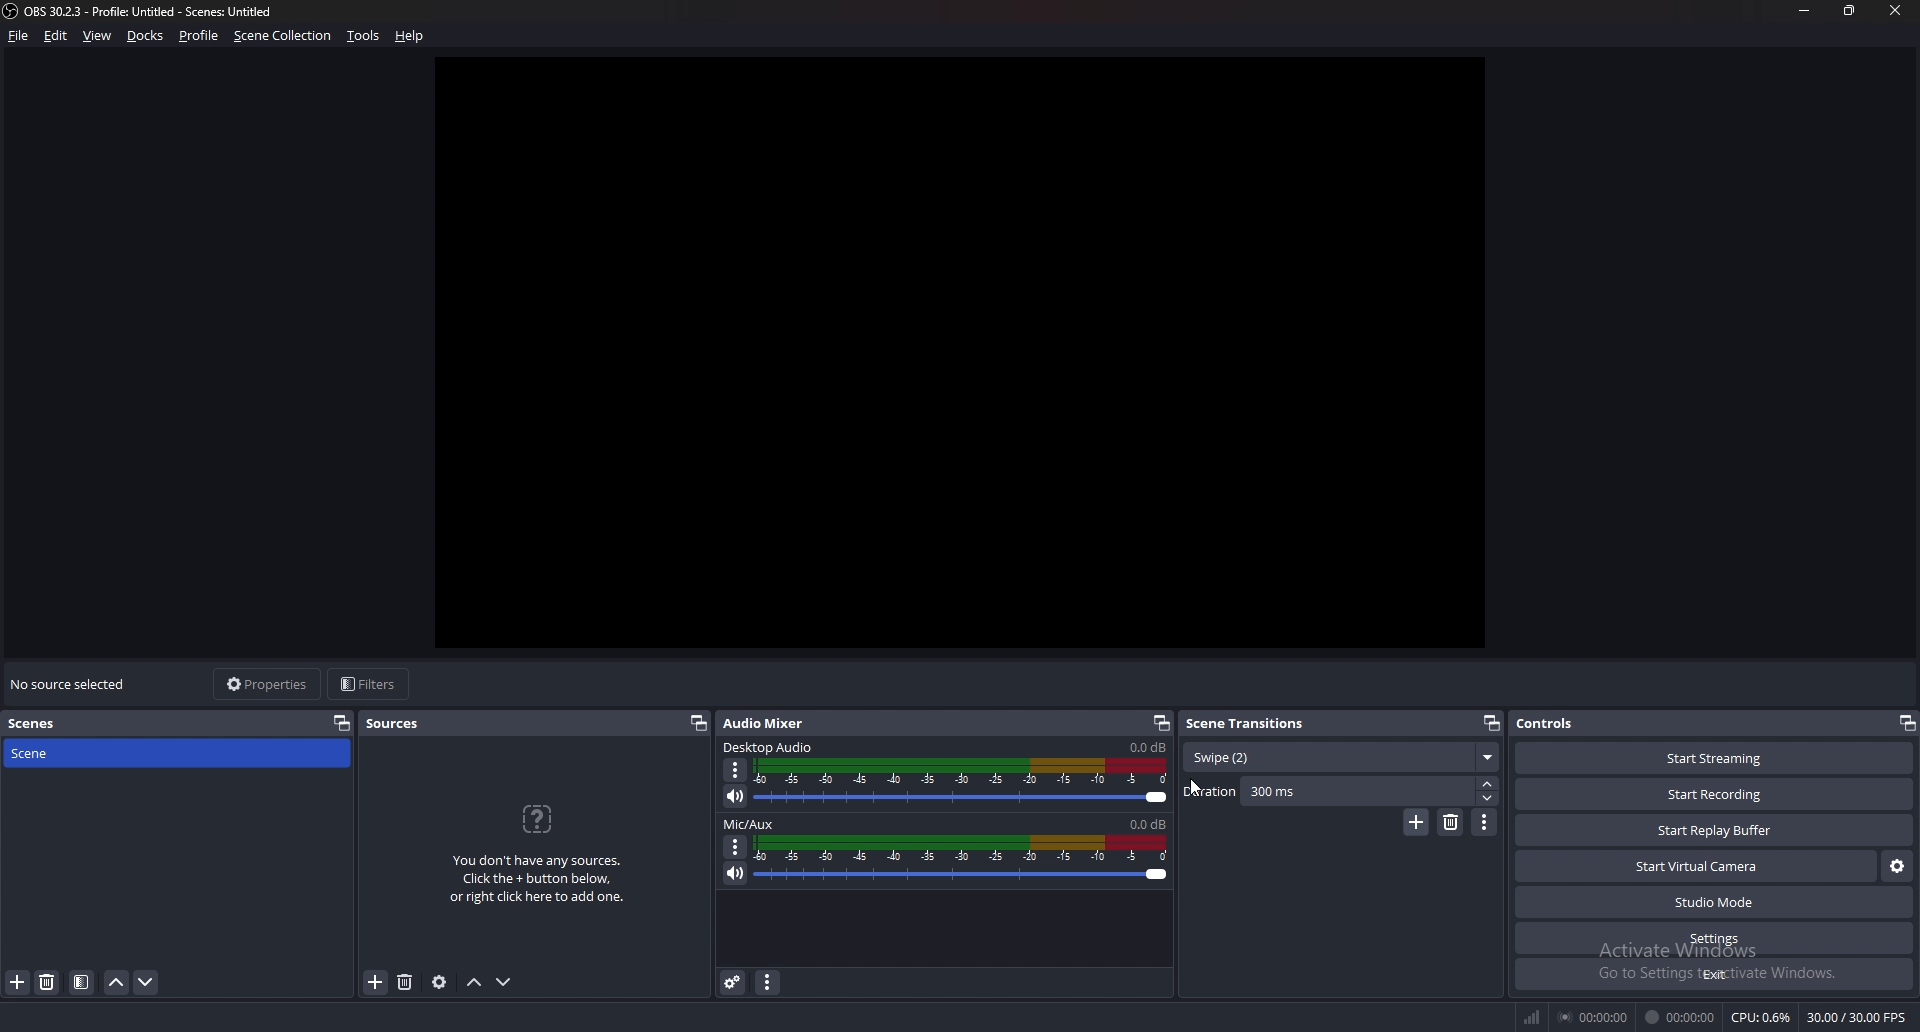  What do you see at coordinates (369, 684) in the screenshot?
I see `filters` at bounding box center [369, 684].